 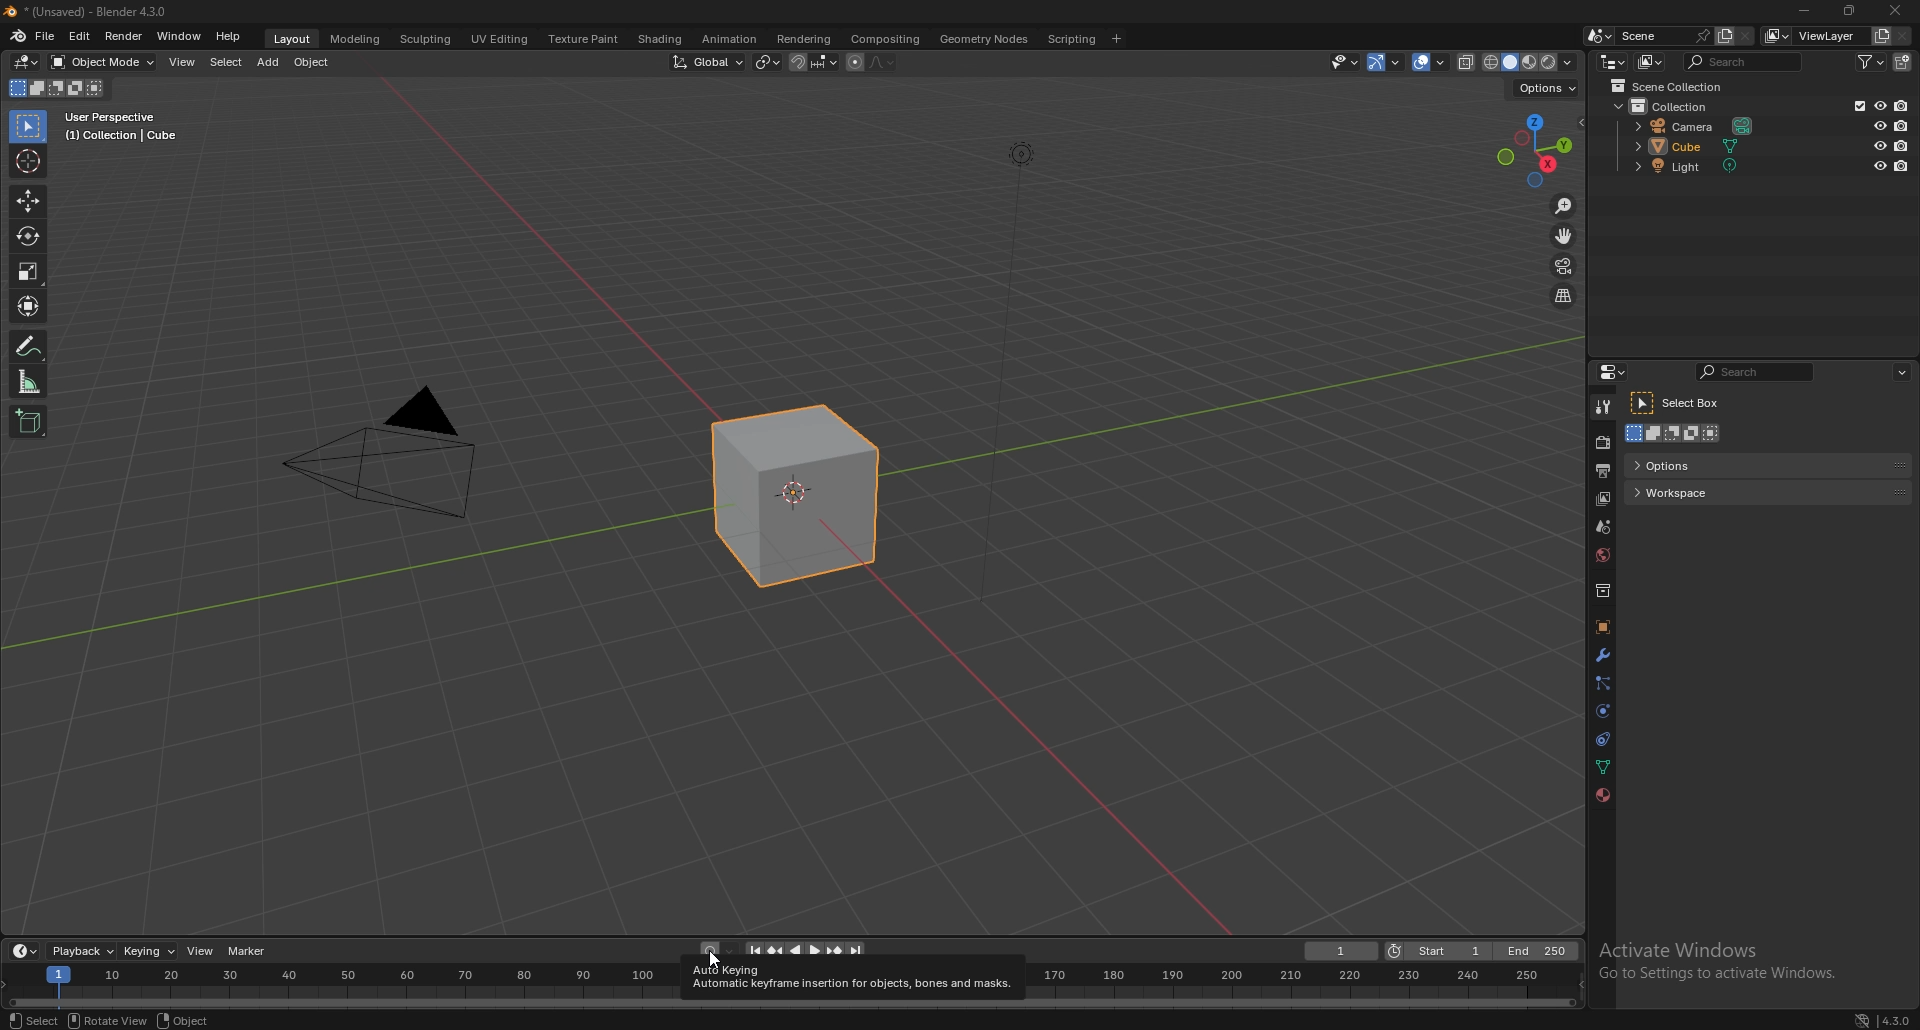 What do you see at coordinates (718, 951) in the screenshot?
I see `auto keying` at bounding box center [718, 951].